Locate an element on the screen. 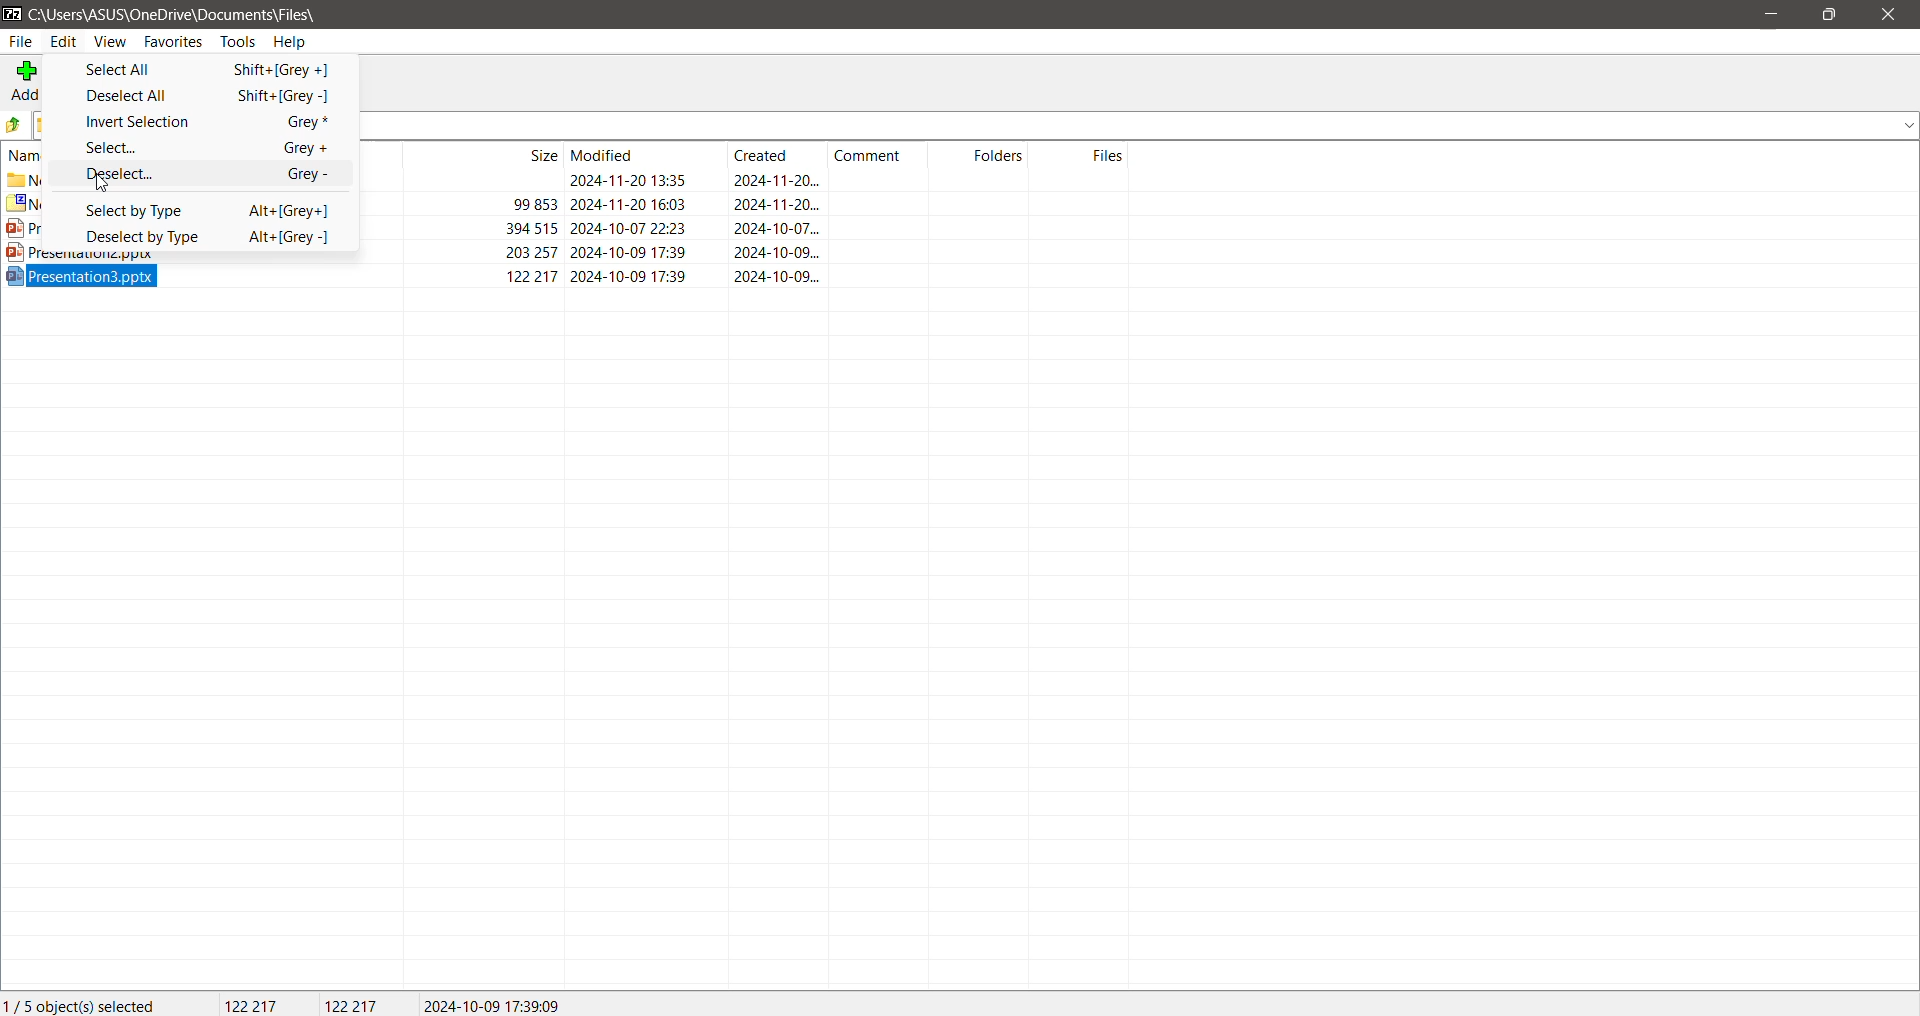 The height and width of the screenshot is (1016, 1920). Current Folder Path is located at coordinates (177, 12).